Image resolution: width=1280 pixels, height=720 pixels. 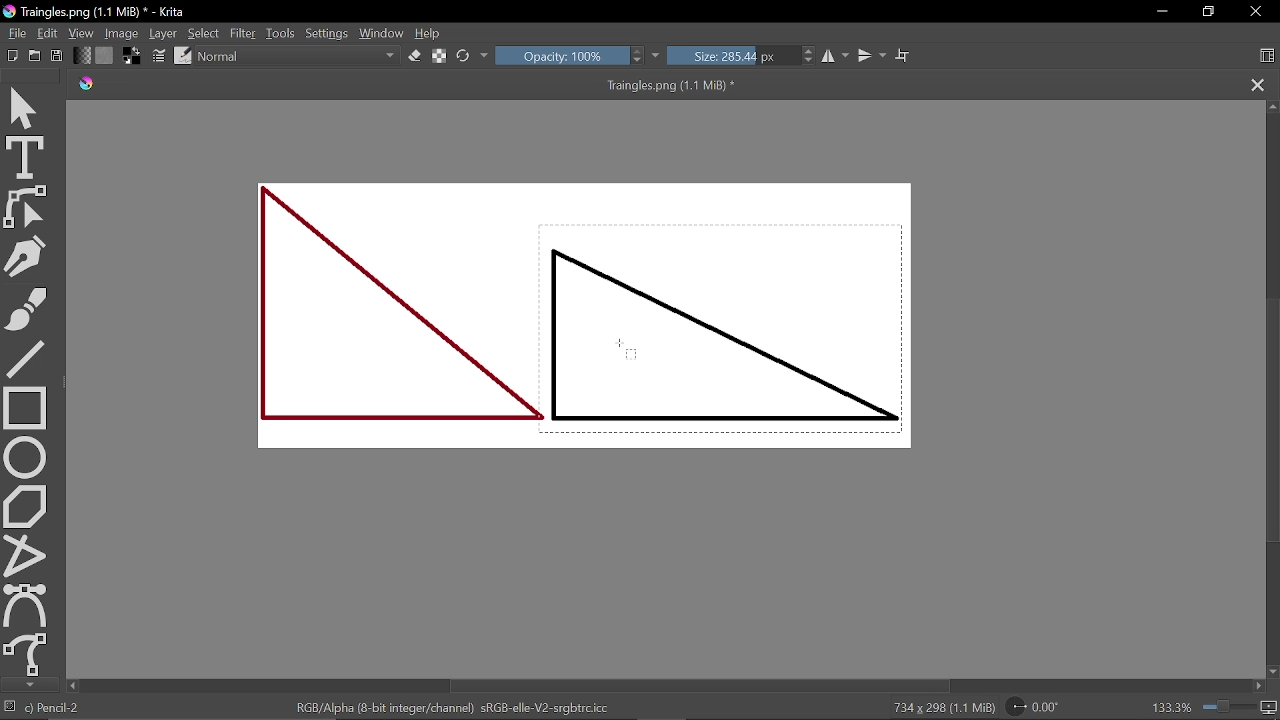 What do you see at coordinates (82, 56) in the screenshot?
I see `Gradient fill` at bounding box center [82, 56].